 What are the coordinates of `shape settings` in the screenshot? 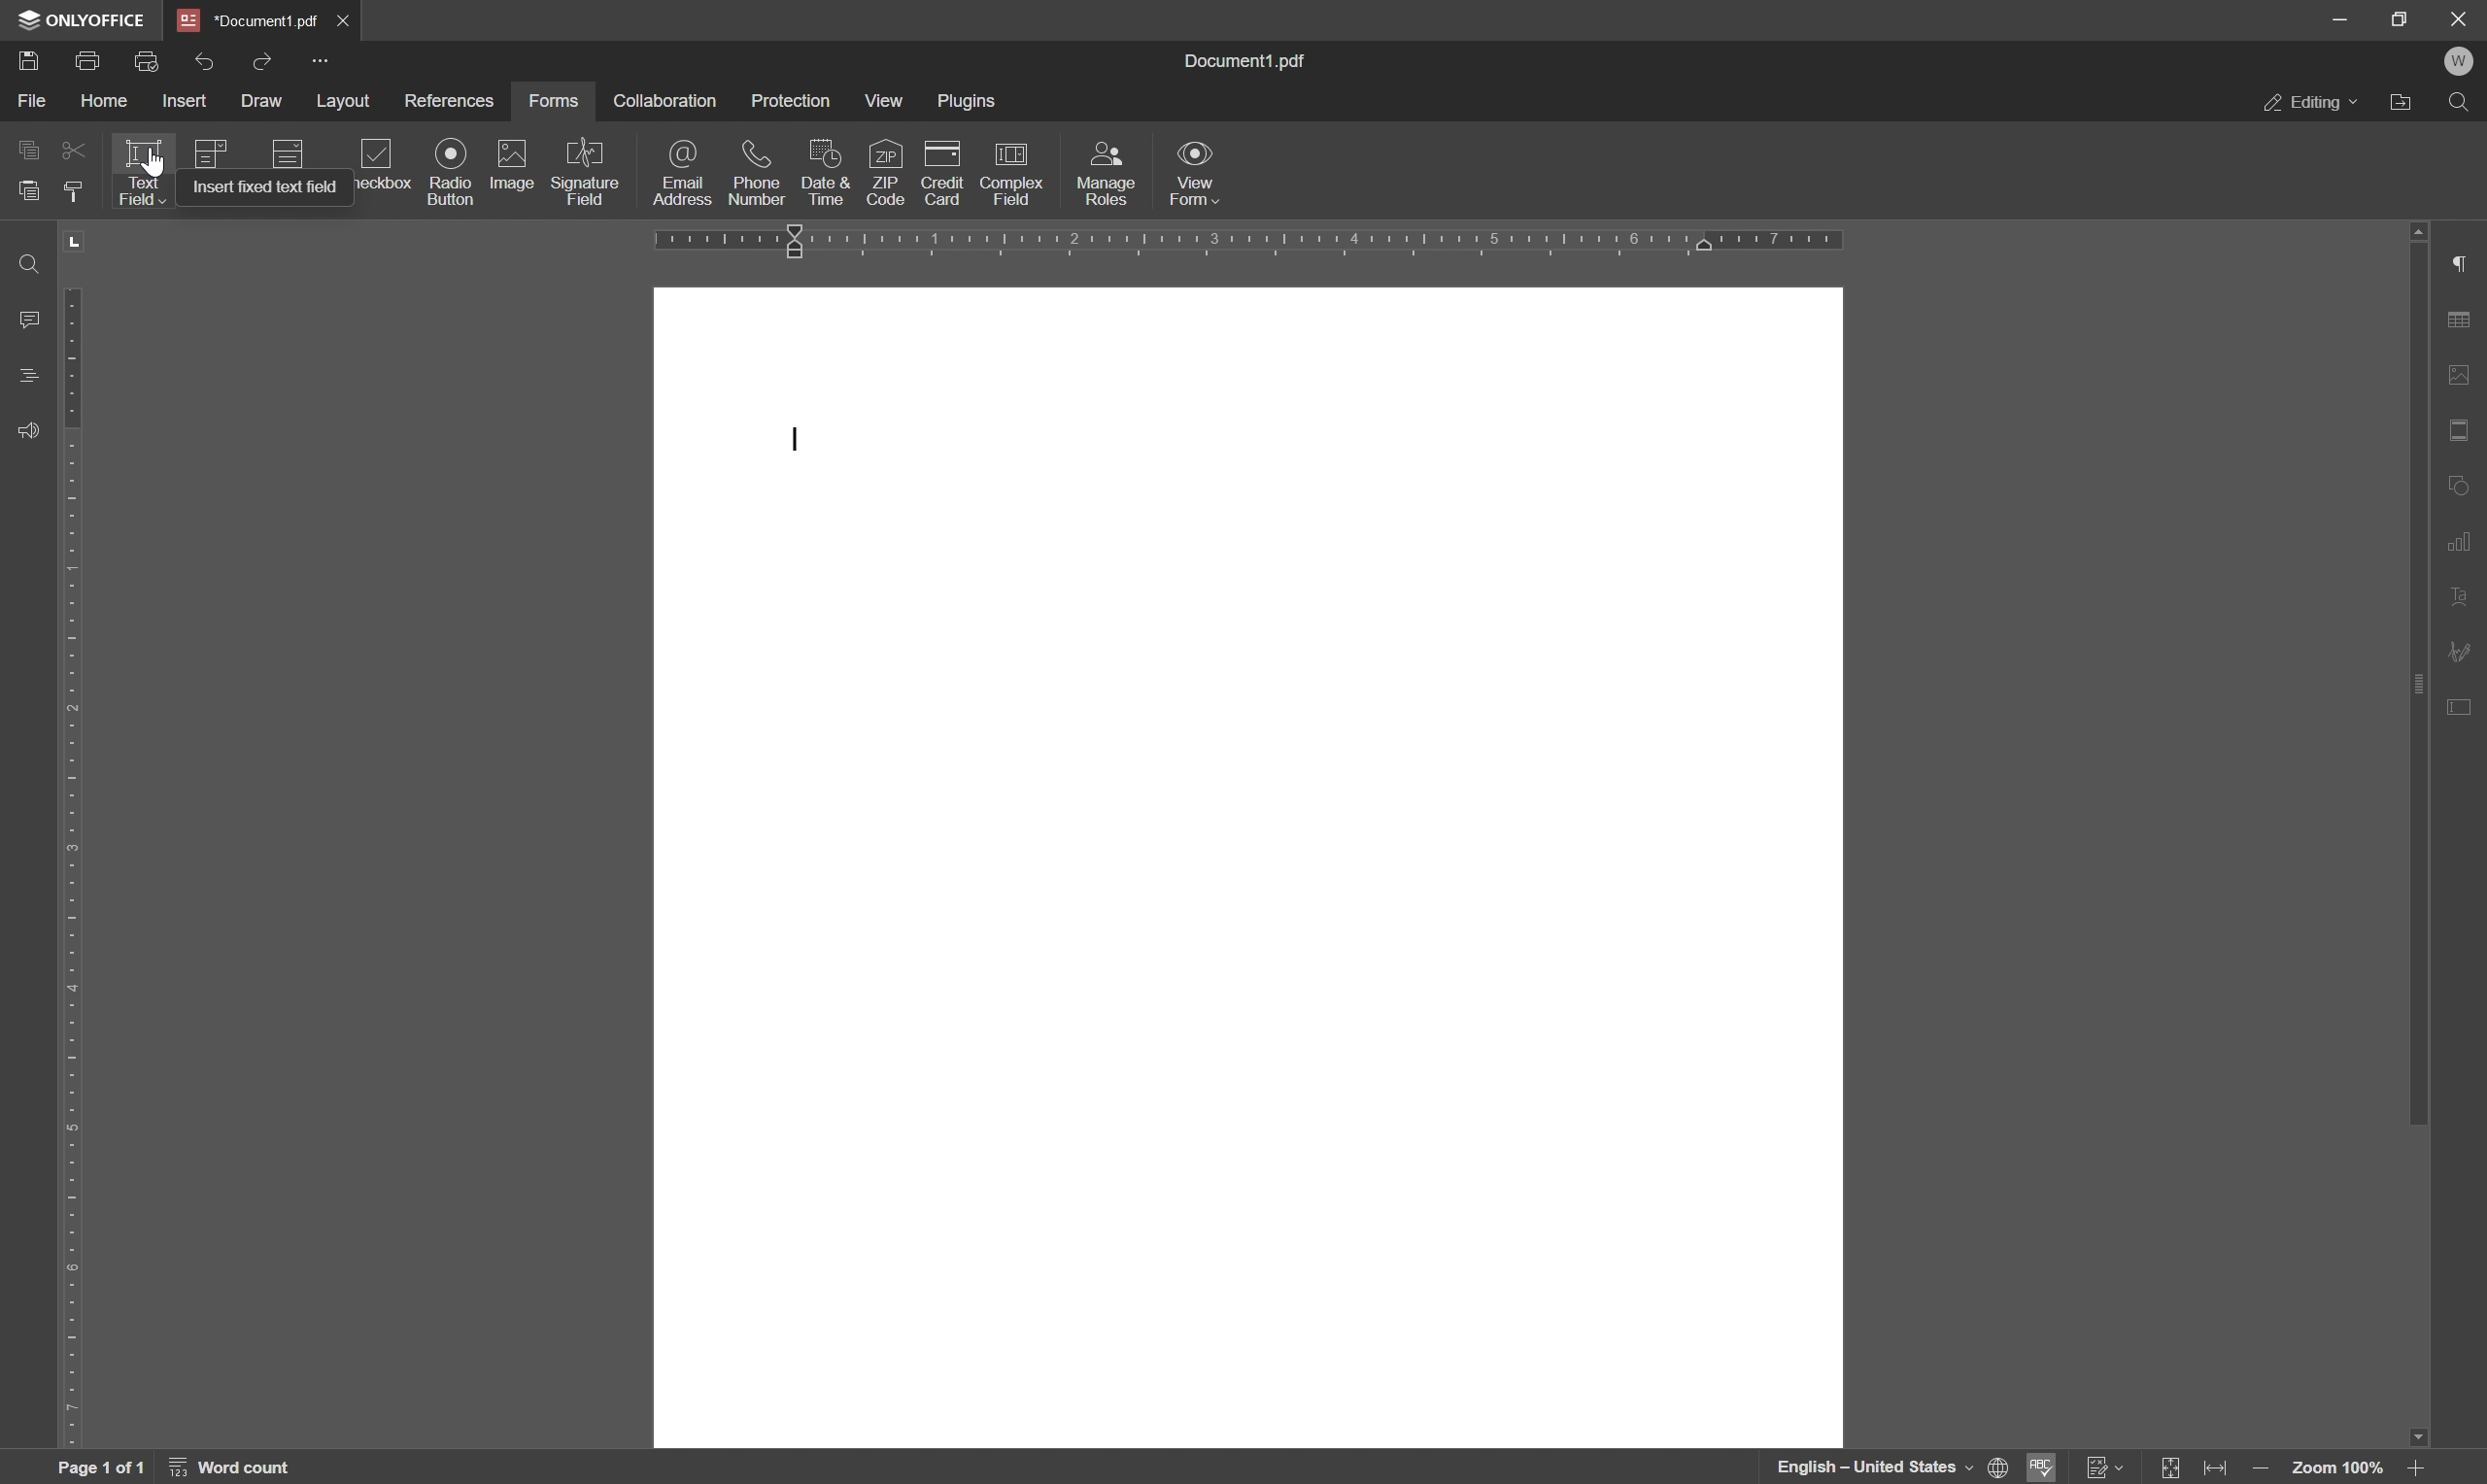 It's located at (2461, 484).